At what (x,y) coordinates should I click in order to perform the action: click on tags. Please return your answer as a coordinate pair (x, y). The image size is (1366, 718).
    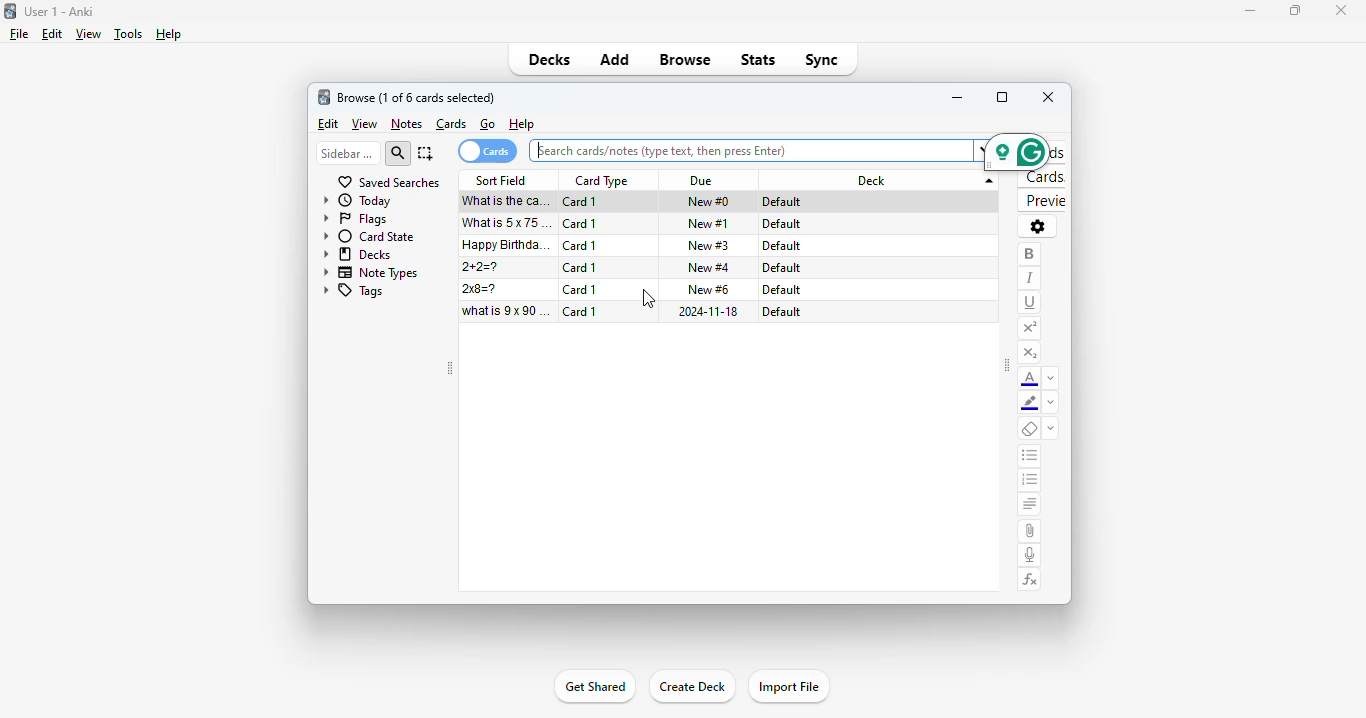
    Looking at the image, I should click on (353, 292).